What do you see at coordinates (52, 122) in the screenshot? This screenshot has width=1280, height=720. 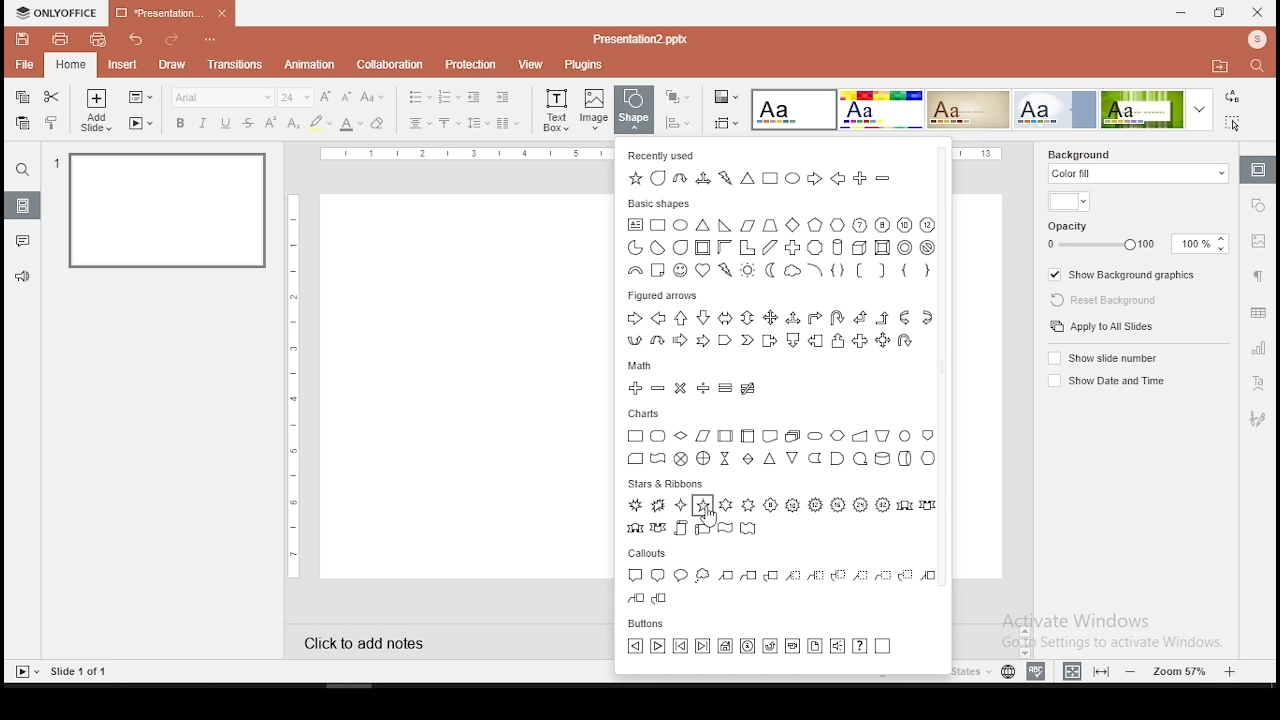 I see `clone formatting` at bounding box center [52, 122].